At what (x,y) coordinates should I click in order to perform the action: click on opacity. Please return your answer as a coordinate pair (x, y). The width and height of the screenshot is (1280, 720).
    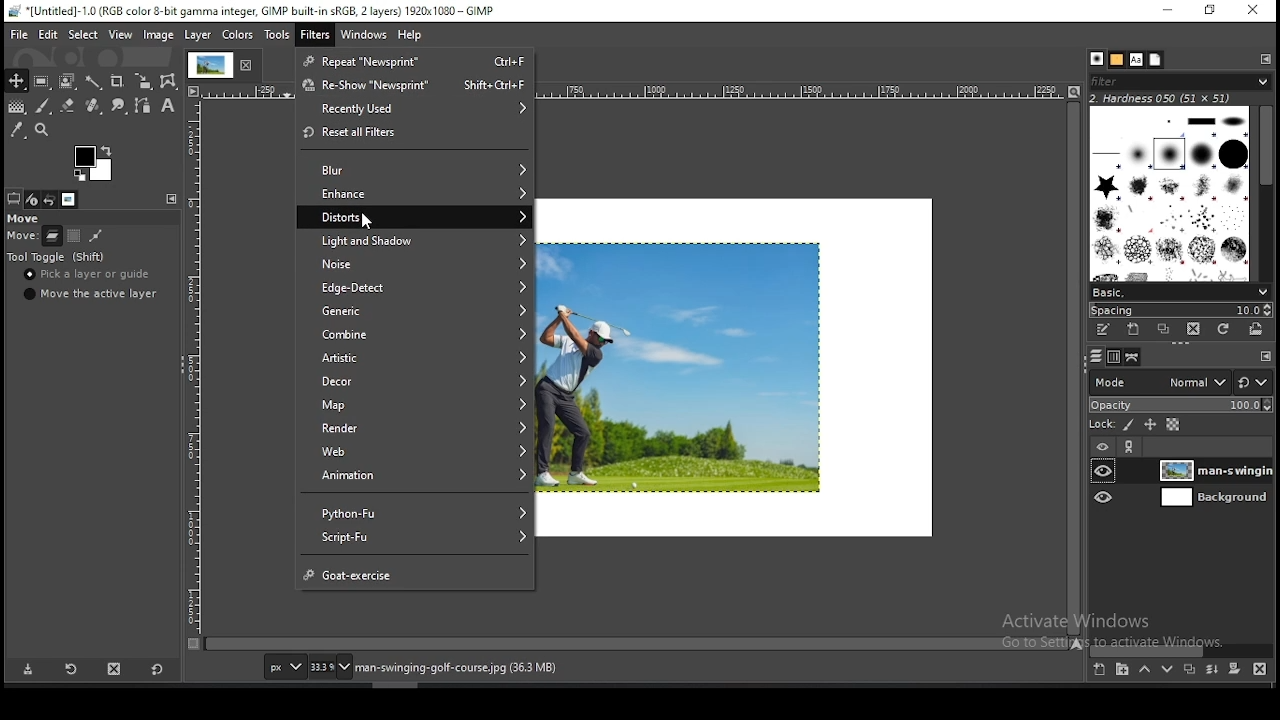
    Looking at the image, I should click on (1180, 404).